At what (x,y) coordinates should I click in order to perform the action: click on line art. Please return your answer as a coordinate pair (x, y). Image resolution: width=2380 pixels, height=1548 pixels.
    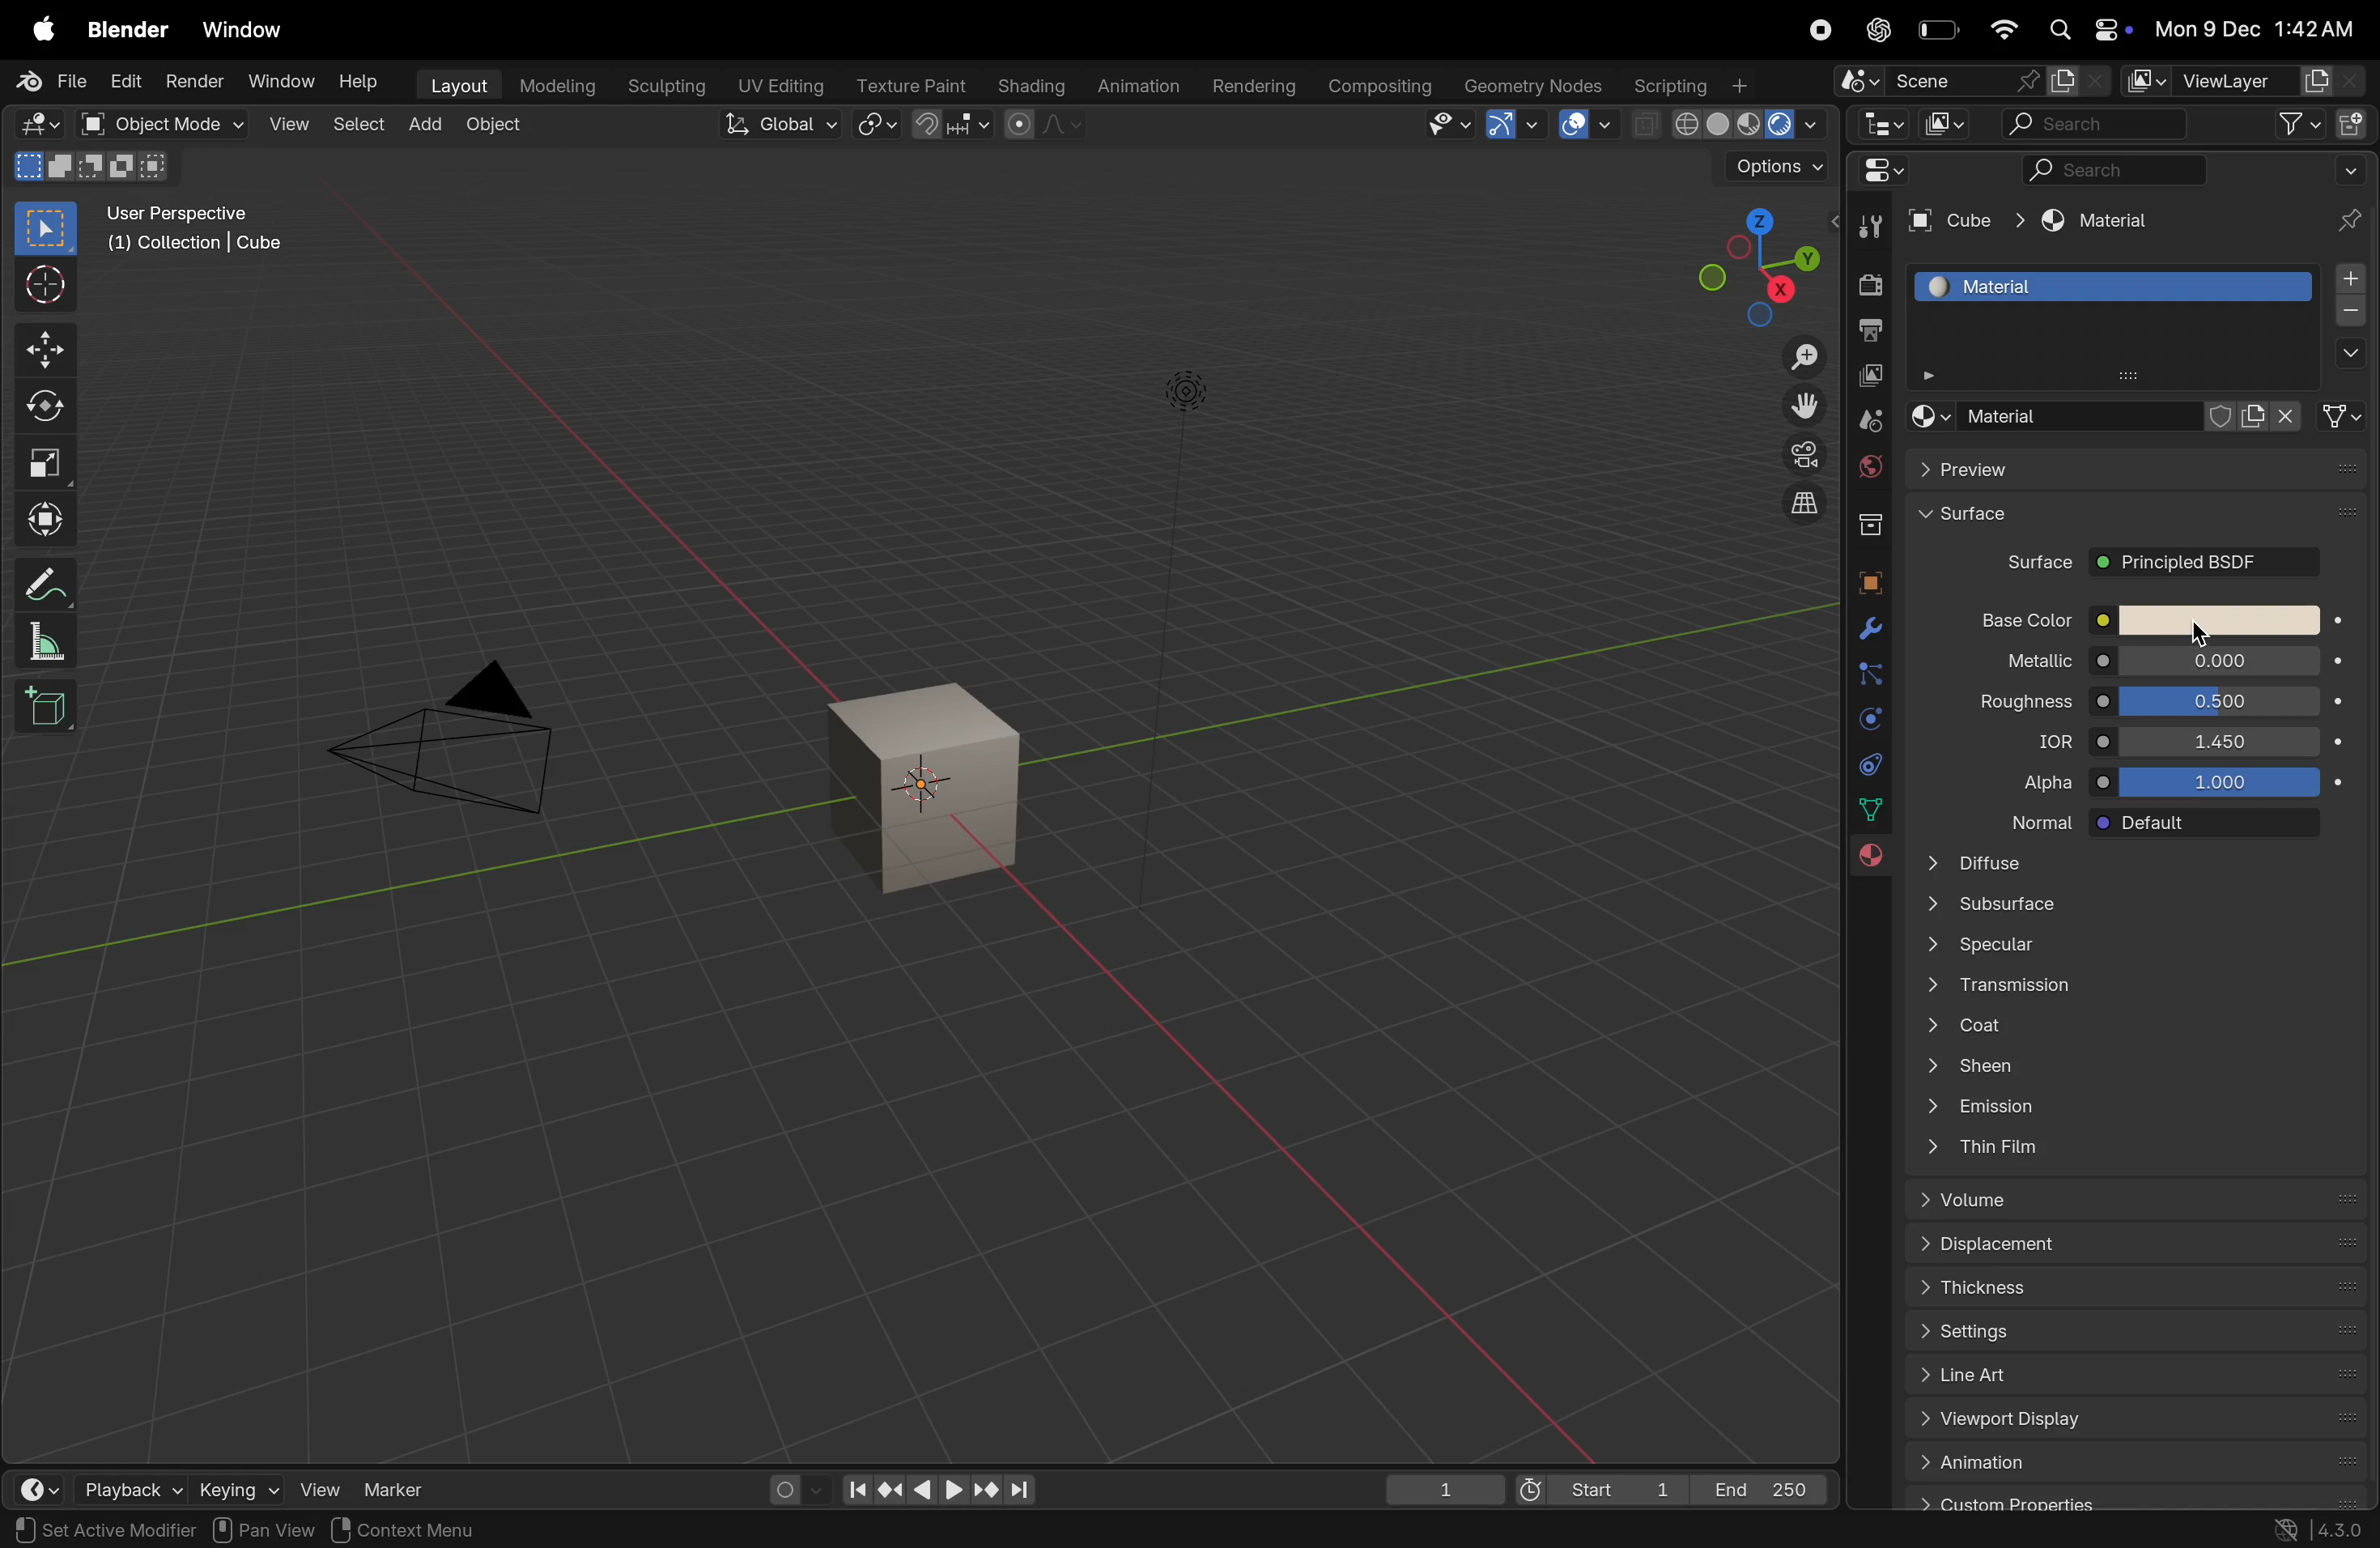
    Looking at the image, I should click on (2126, 1374).